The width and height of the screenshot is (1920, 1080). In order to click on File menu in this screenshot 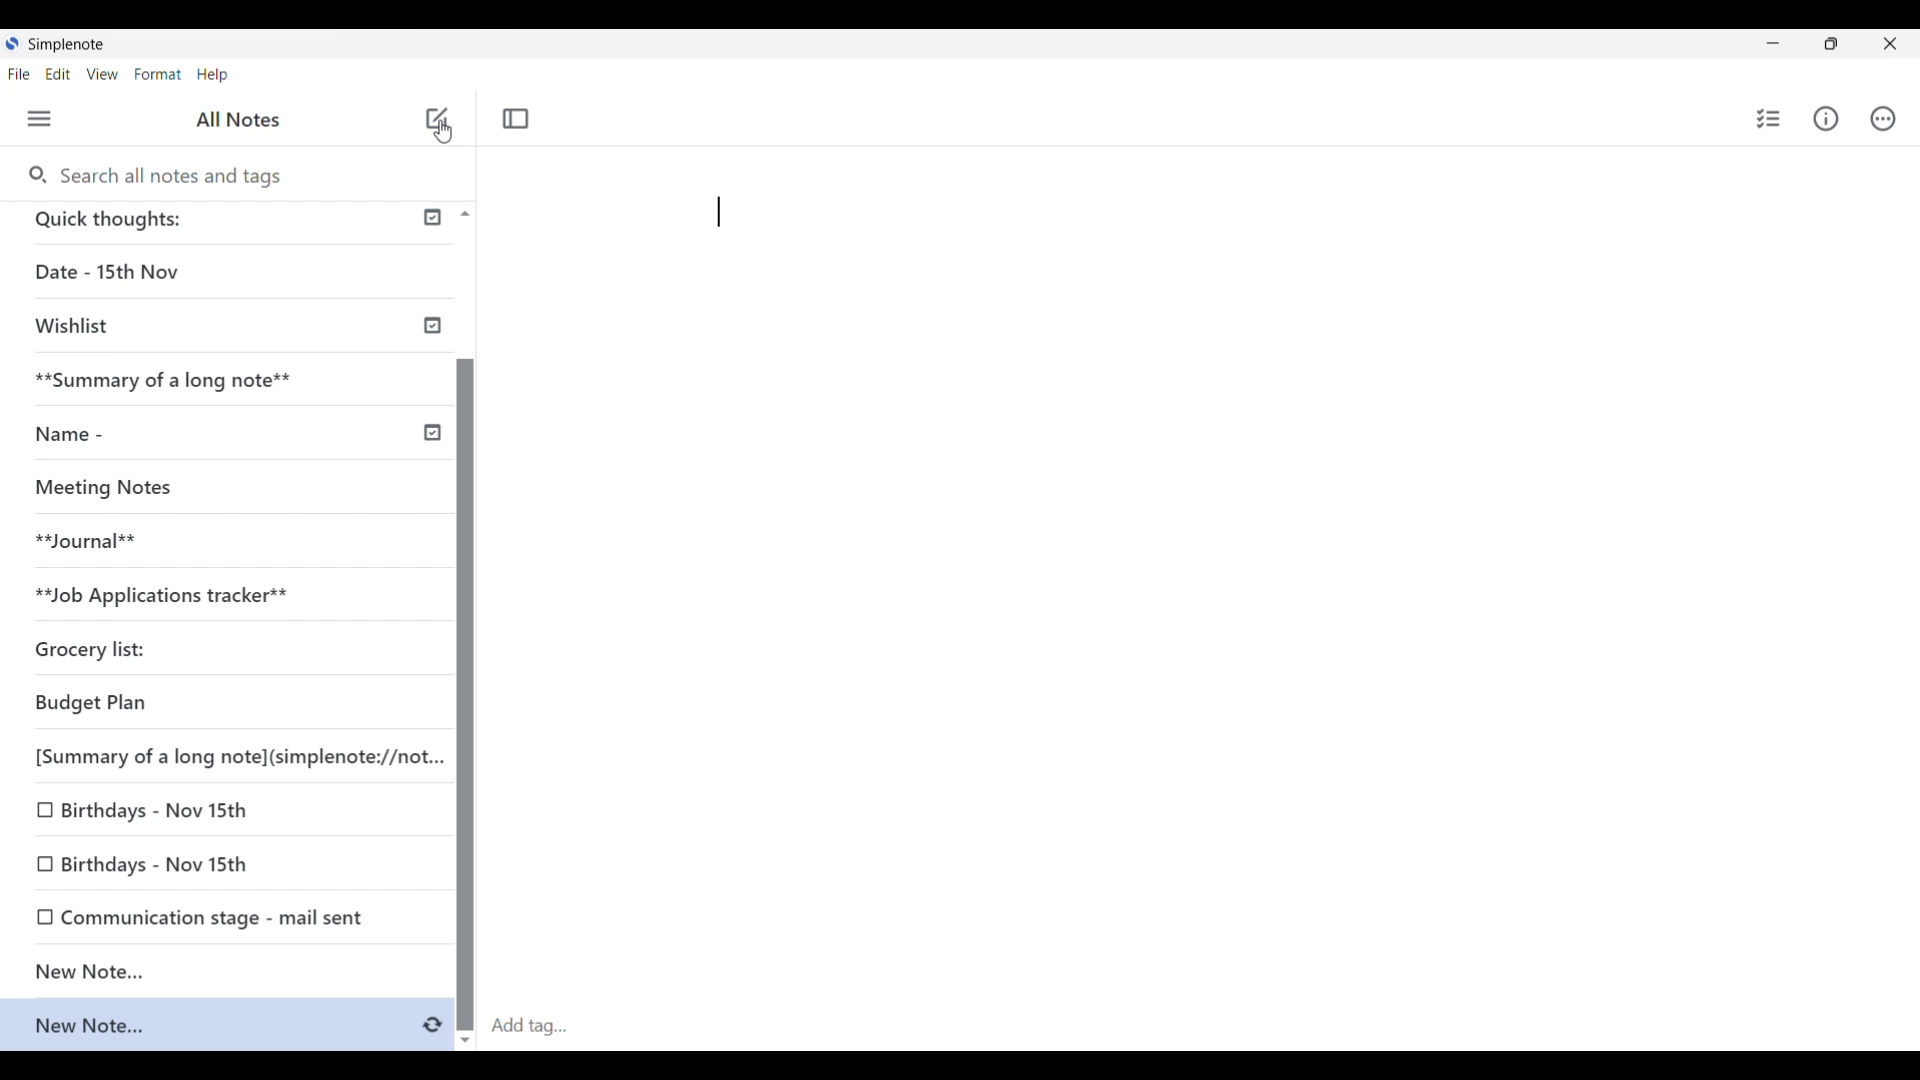, I will do `click(19, 74)`.